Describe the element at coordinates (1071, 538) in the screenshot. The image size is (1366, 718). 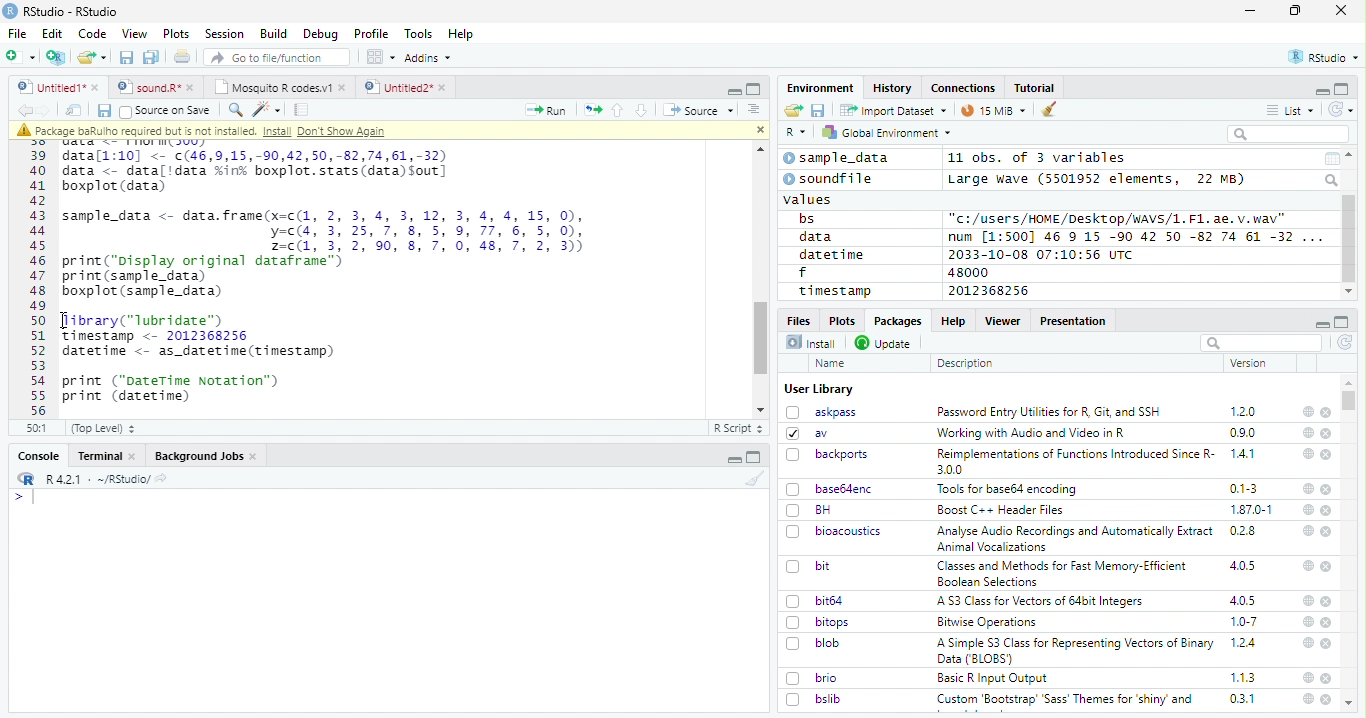
I see `Analyse Audio Recordings and Automatically ExtractAnimal Vocalizations` at that location.